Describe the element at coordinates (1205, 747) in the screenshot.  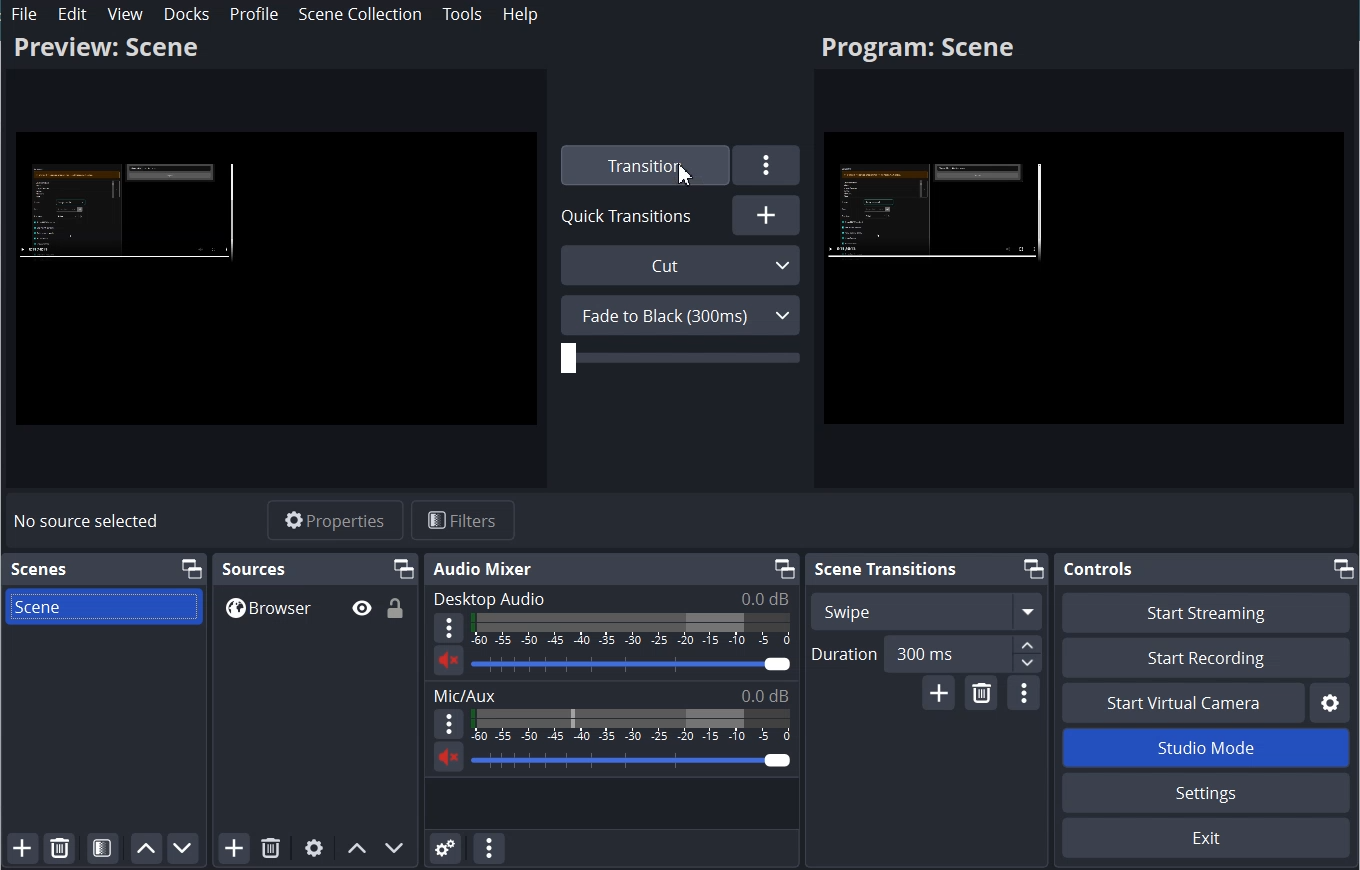
I see `Studio Mode` at that location.